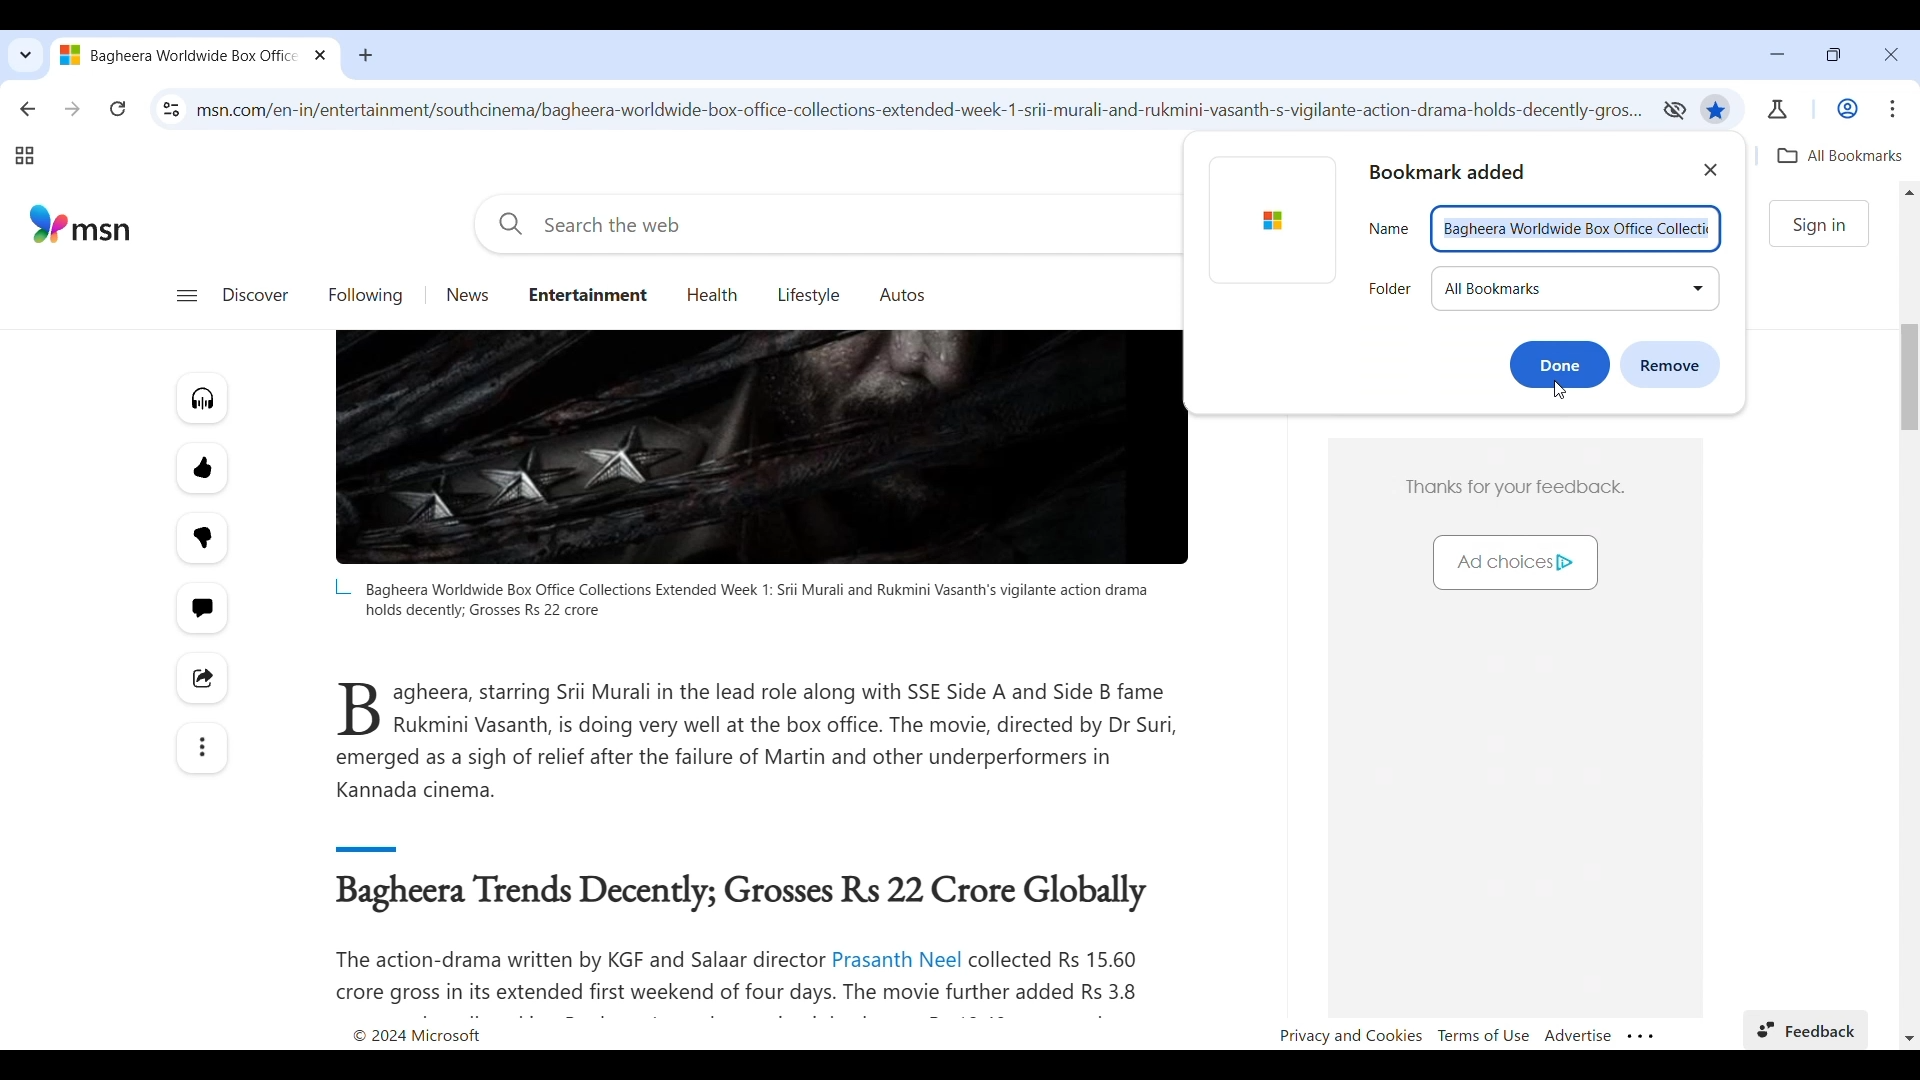 This screenshot has width=1920, height=1080. I want to click on Cursor clicking on done, so click(1560, 391).